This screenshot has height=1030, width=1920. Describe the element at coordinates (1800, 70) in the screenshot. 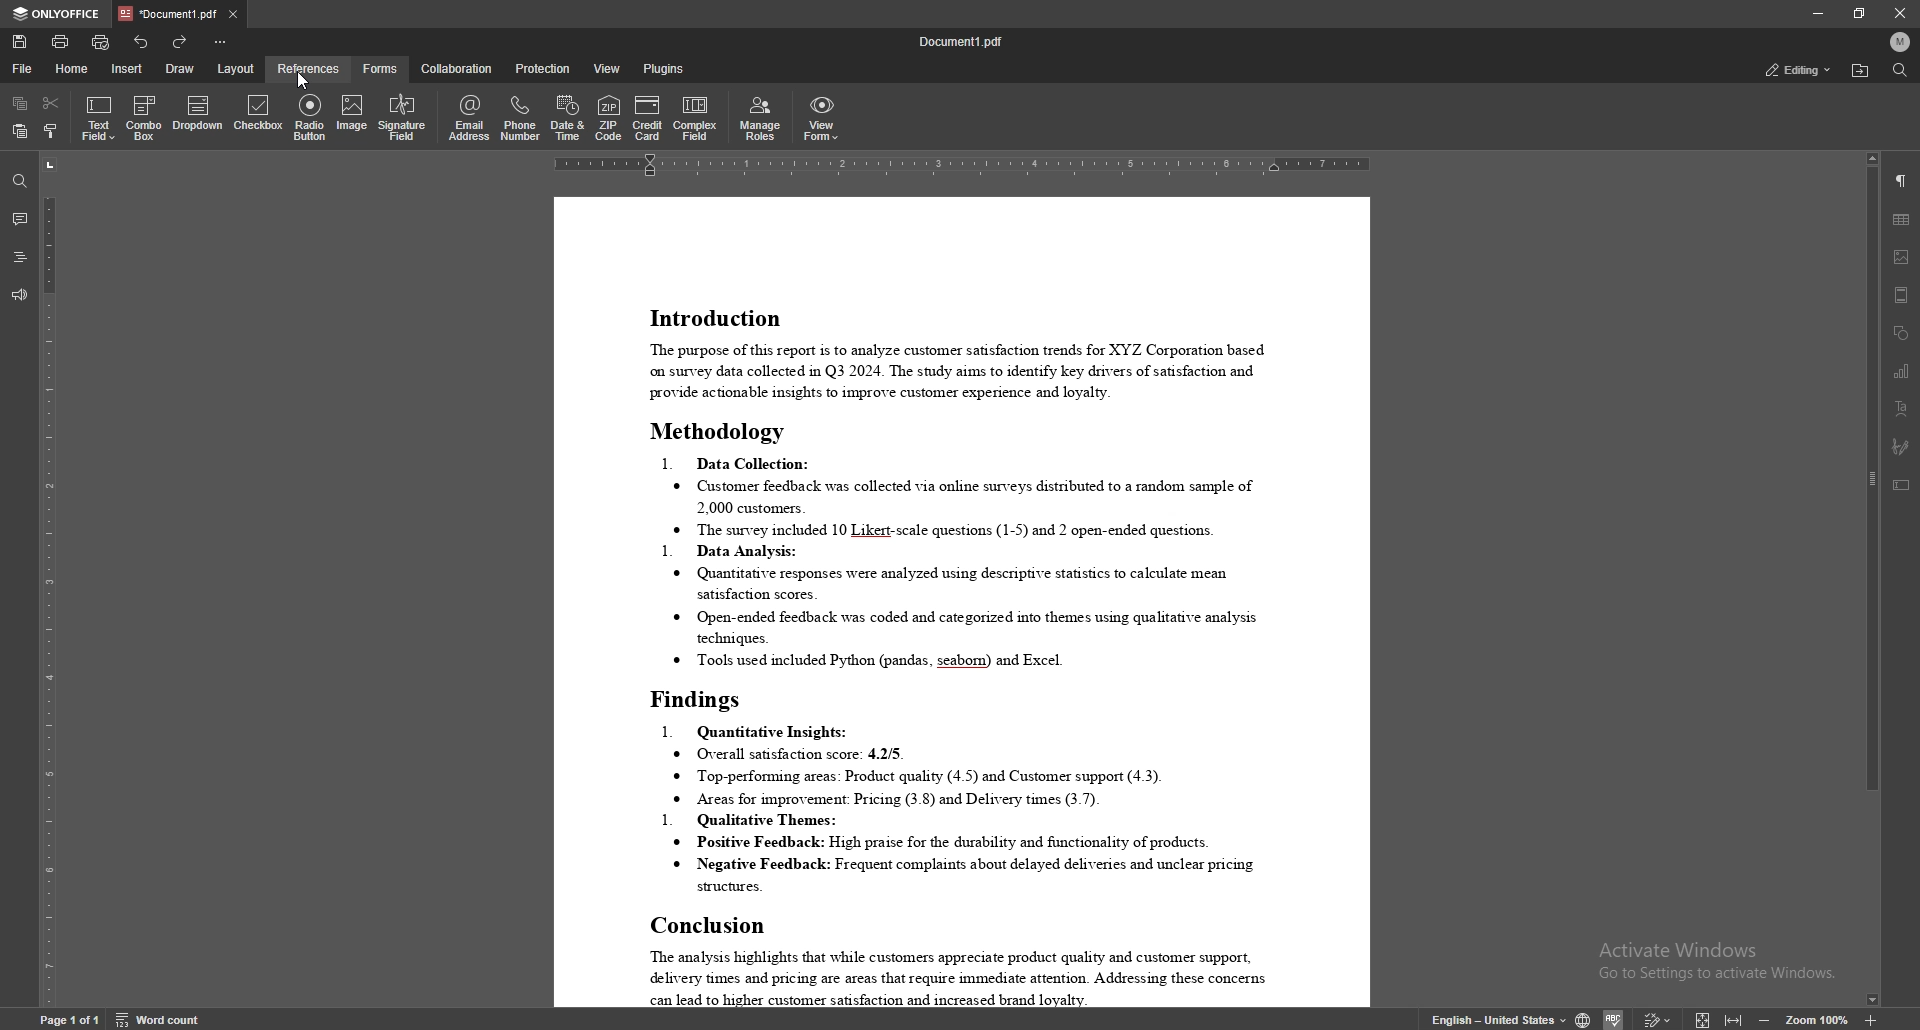

I see `status` at that location.